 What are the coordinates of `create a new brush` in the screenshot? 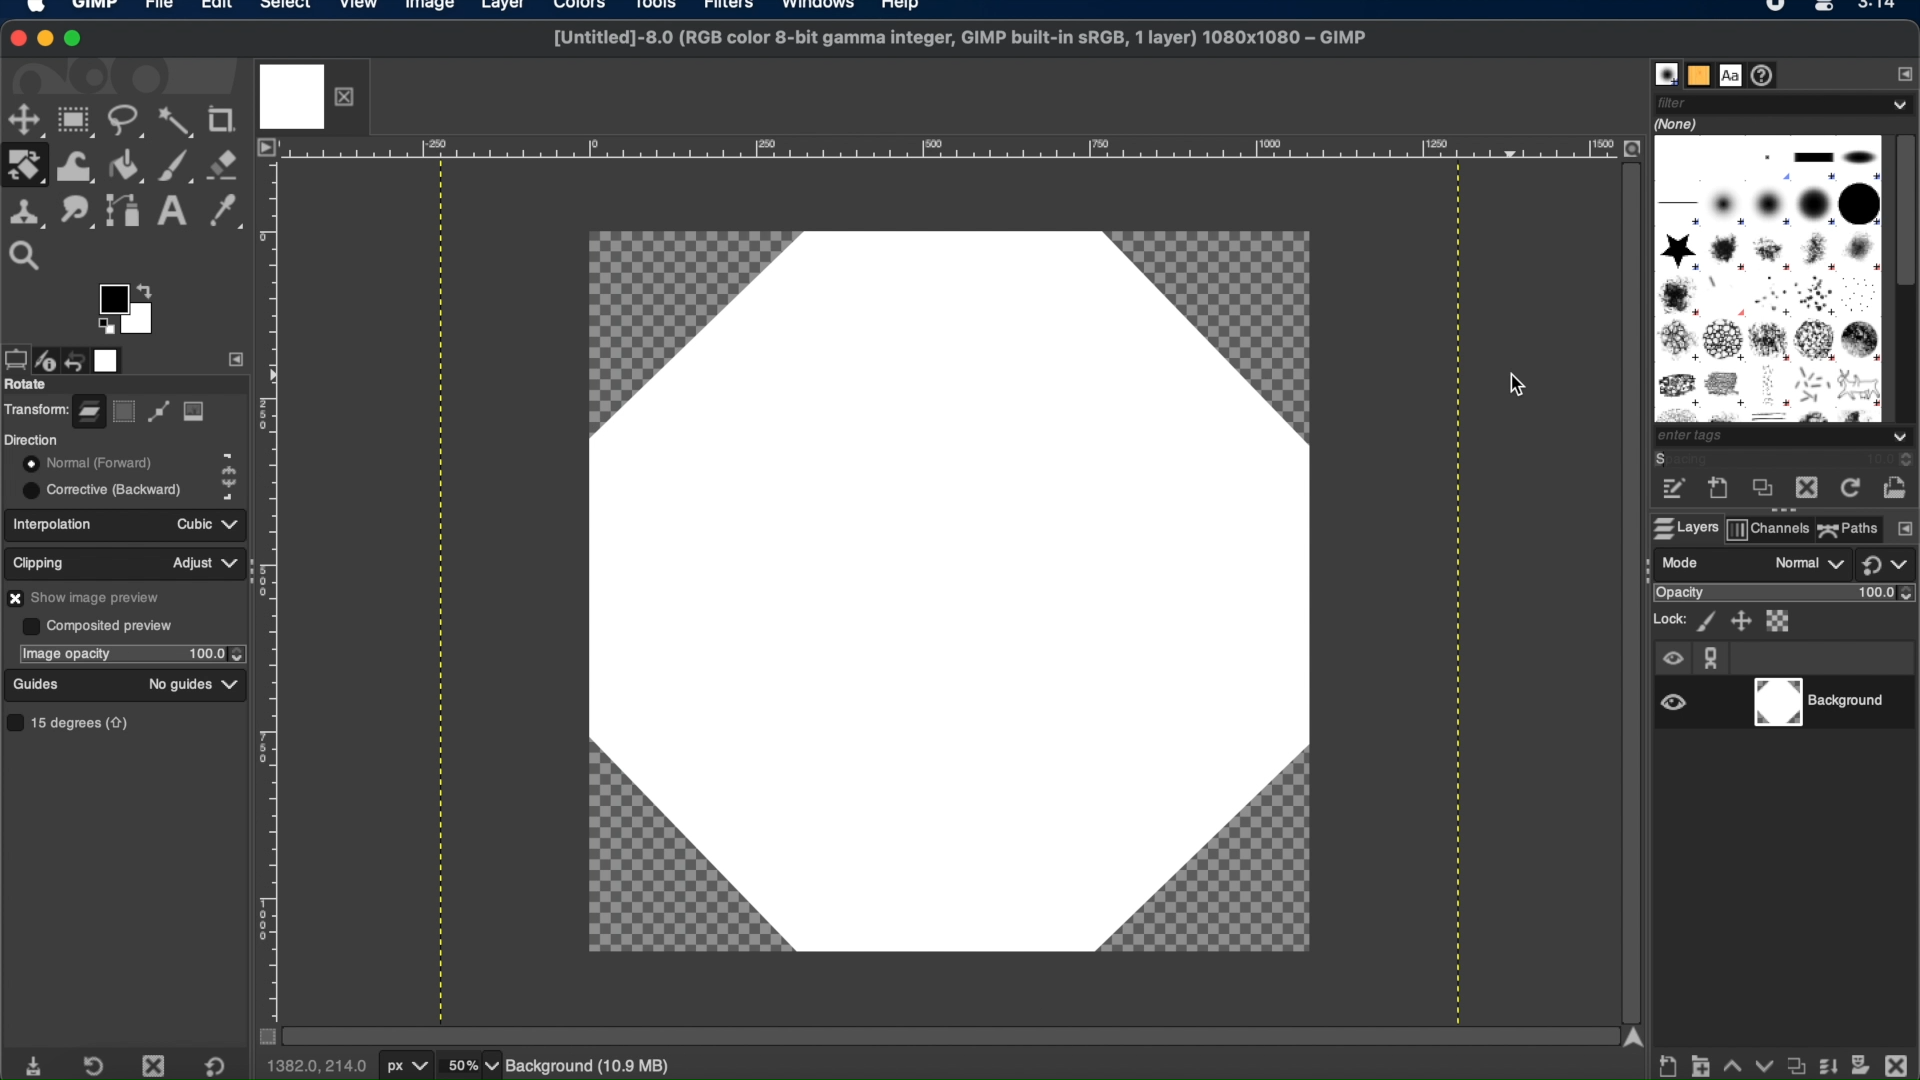 It's located at (1719, 490).